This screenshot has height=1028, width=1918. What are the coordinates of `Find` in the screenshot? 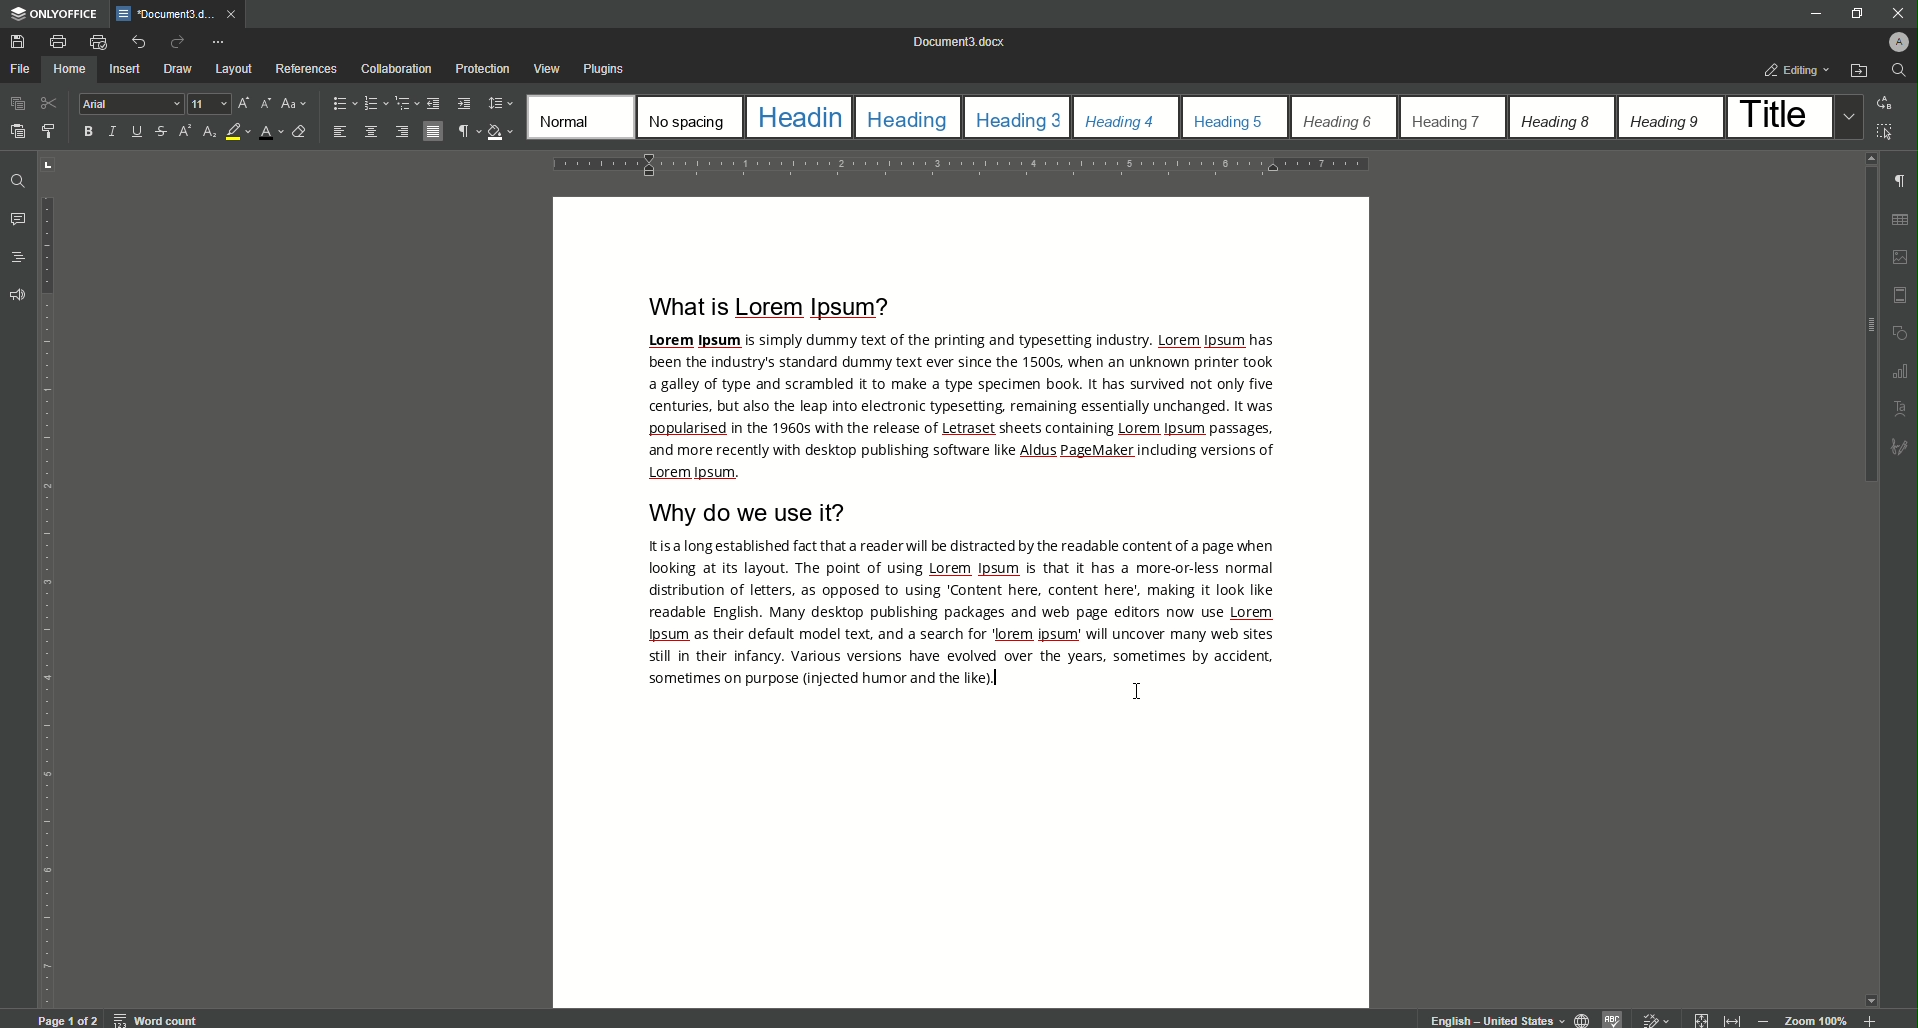 It's located at (1897, 70).